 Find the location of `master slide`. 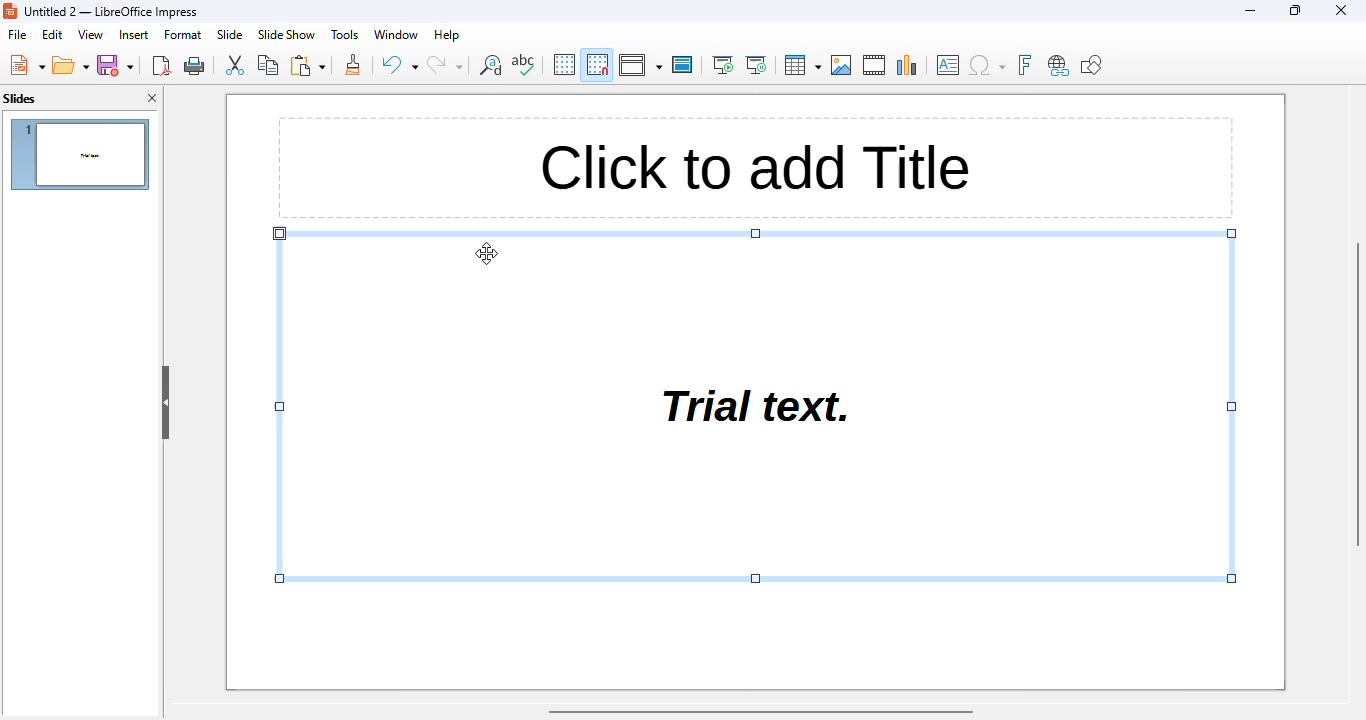

master slide is located at coordinates (682, 64).